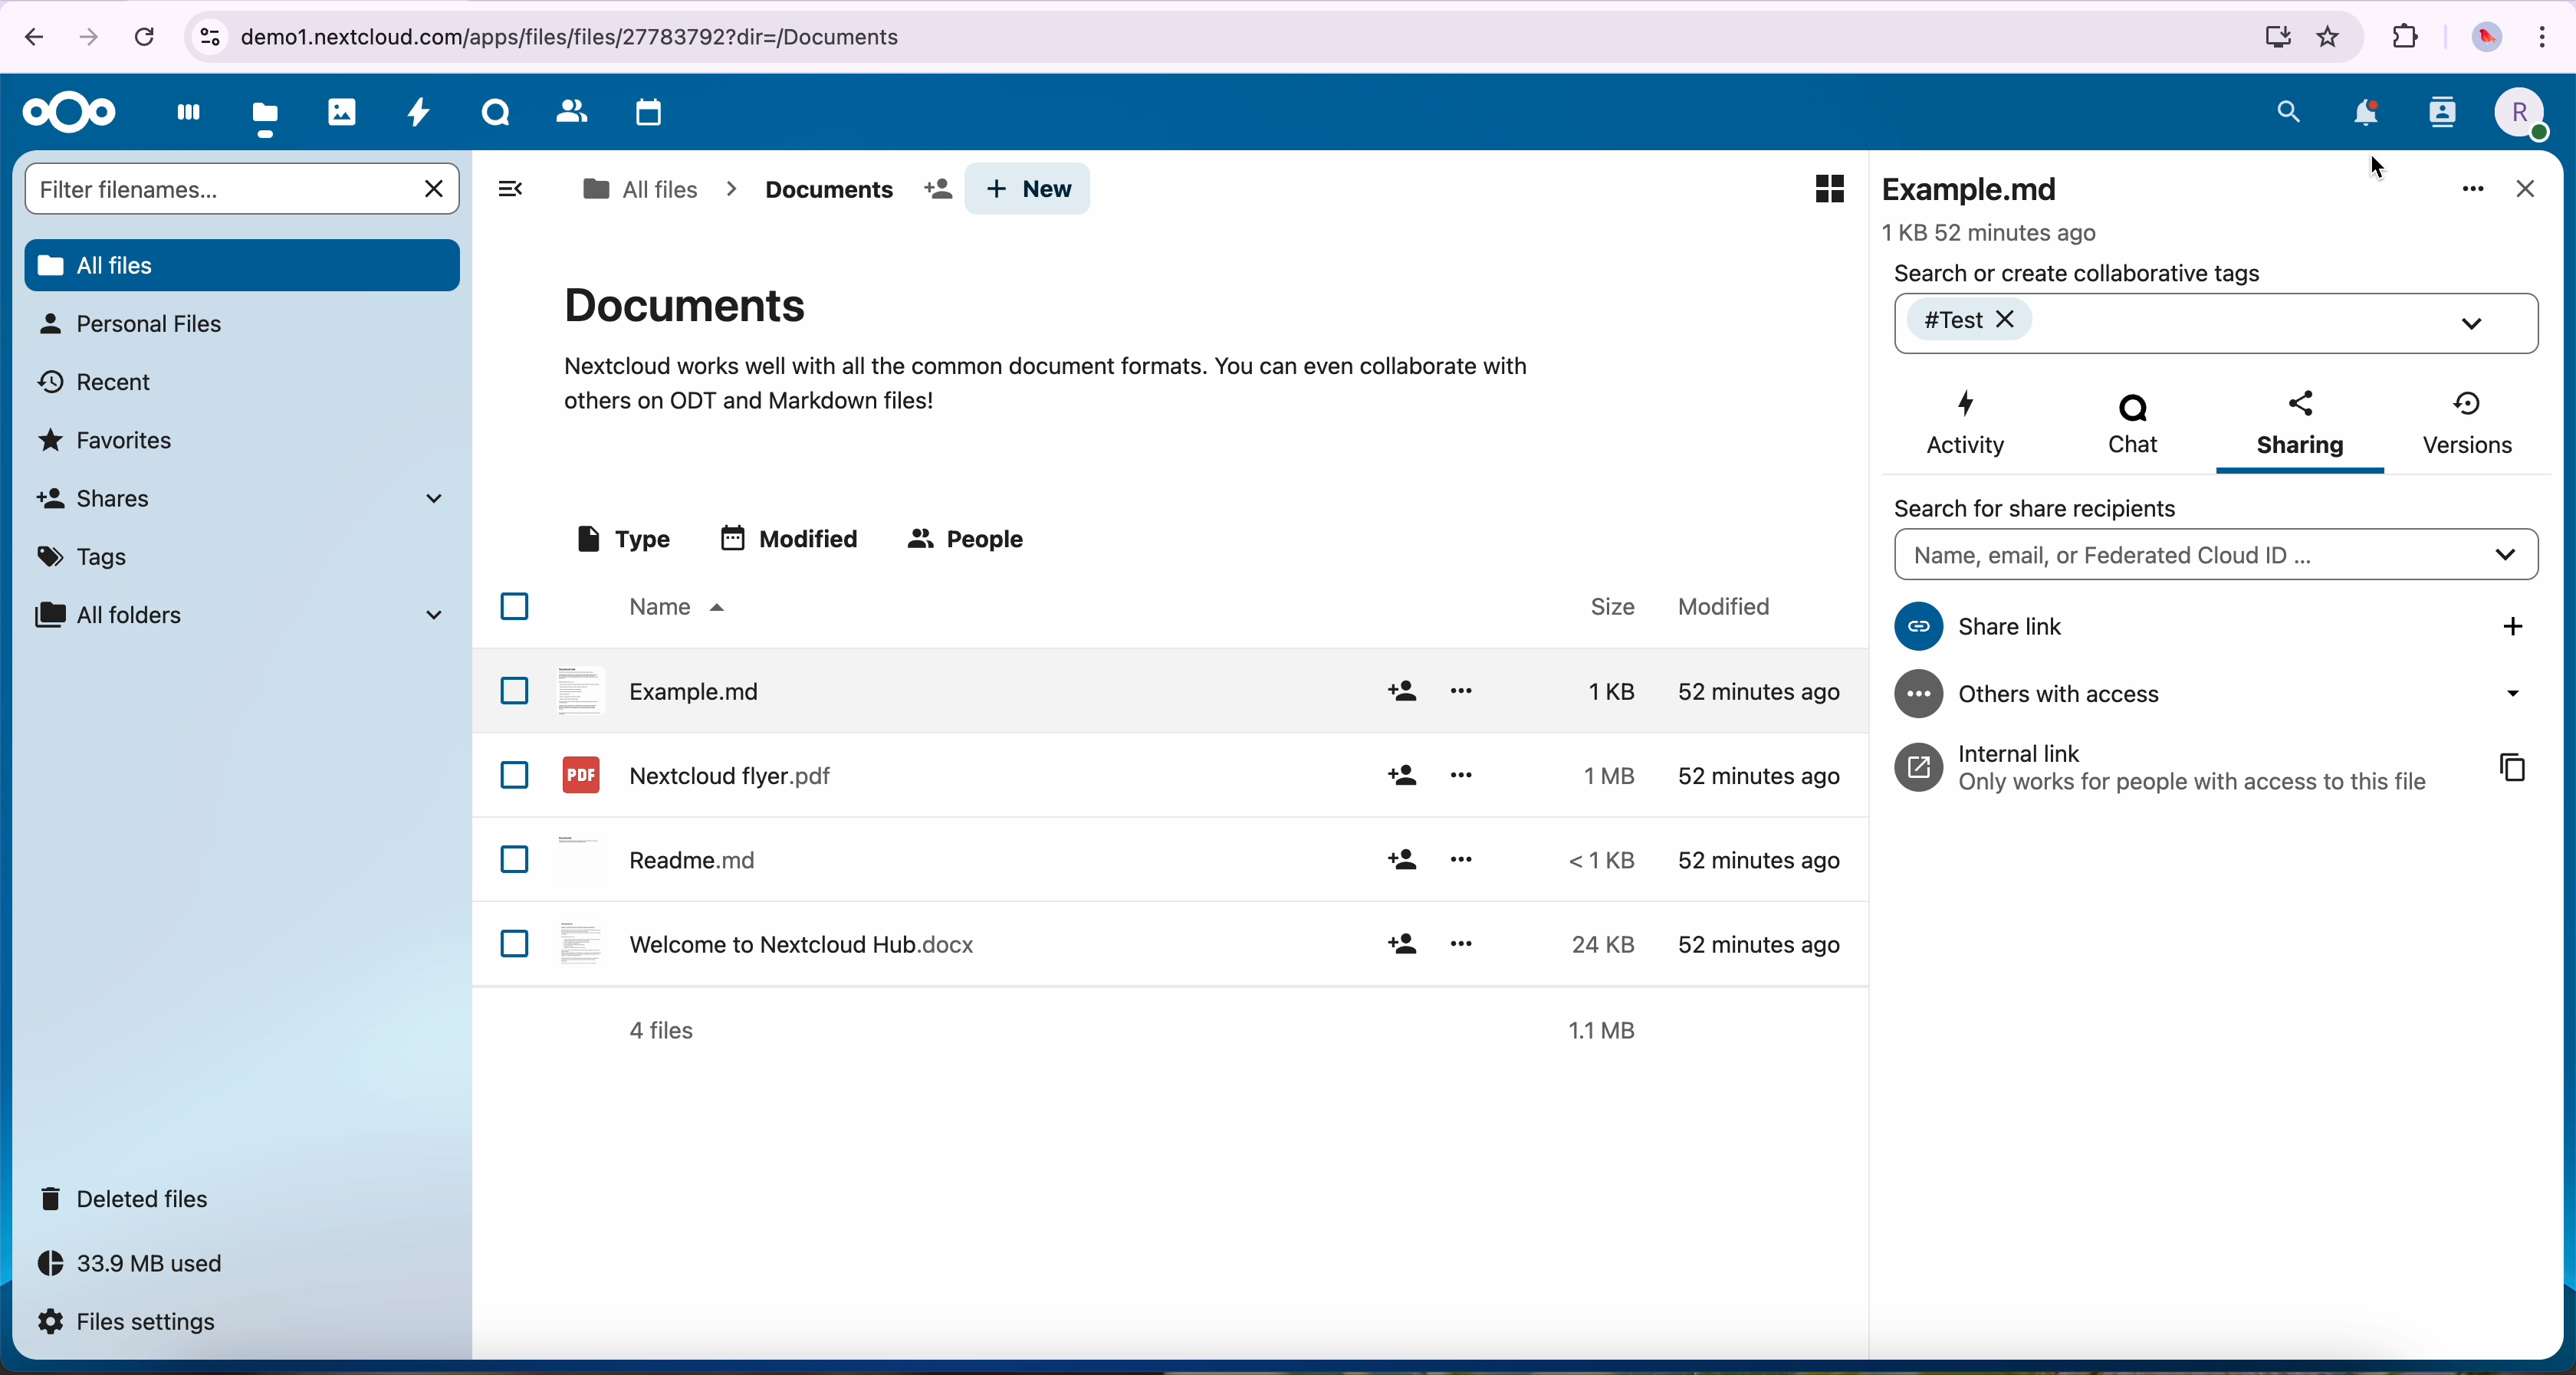 The height and width of the screenshot is (1375, 2576). Describe the element at coordinates (621, 540) in the screenshot. I see `type` at that location.